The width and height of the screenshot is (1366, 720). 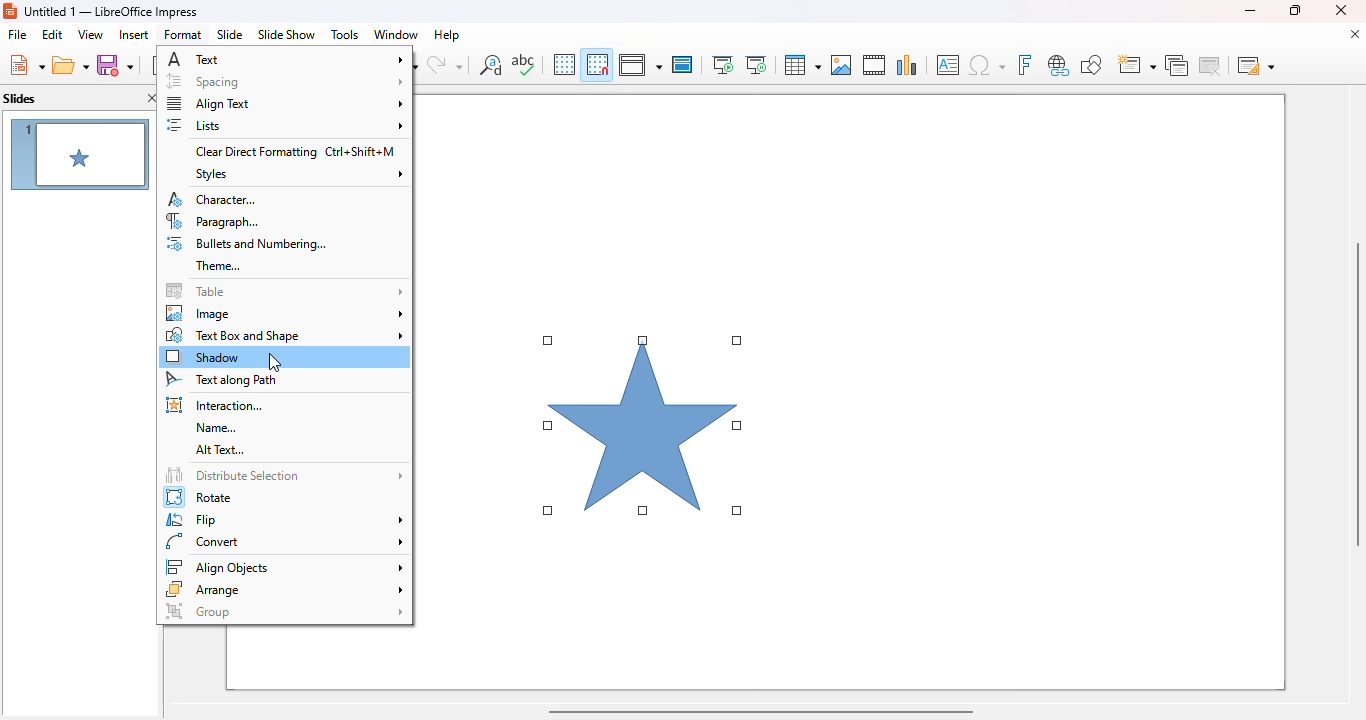 I want to click on minimize, so click(x=1249, y=10).